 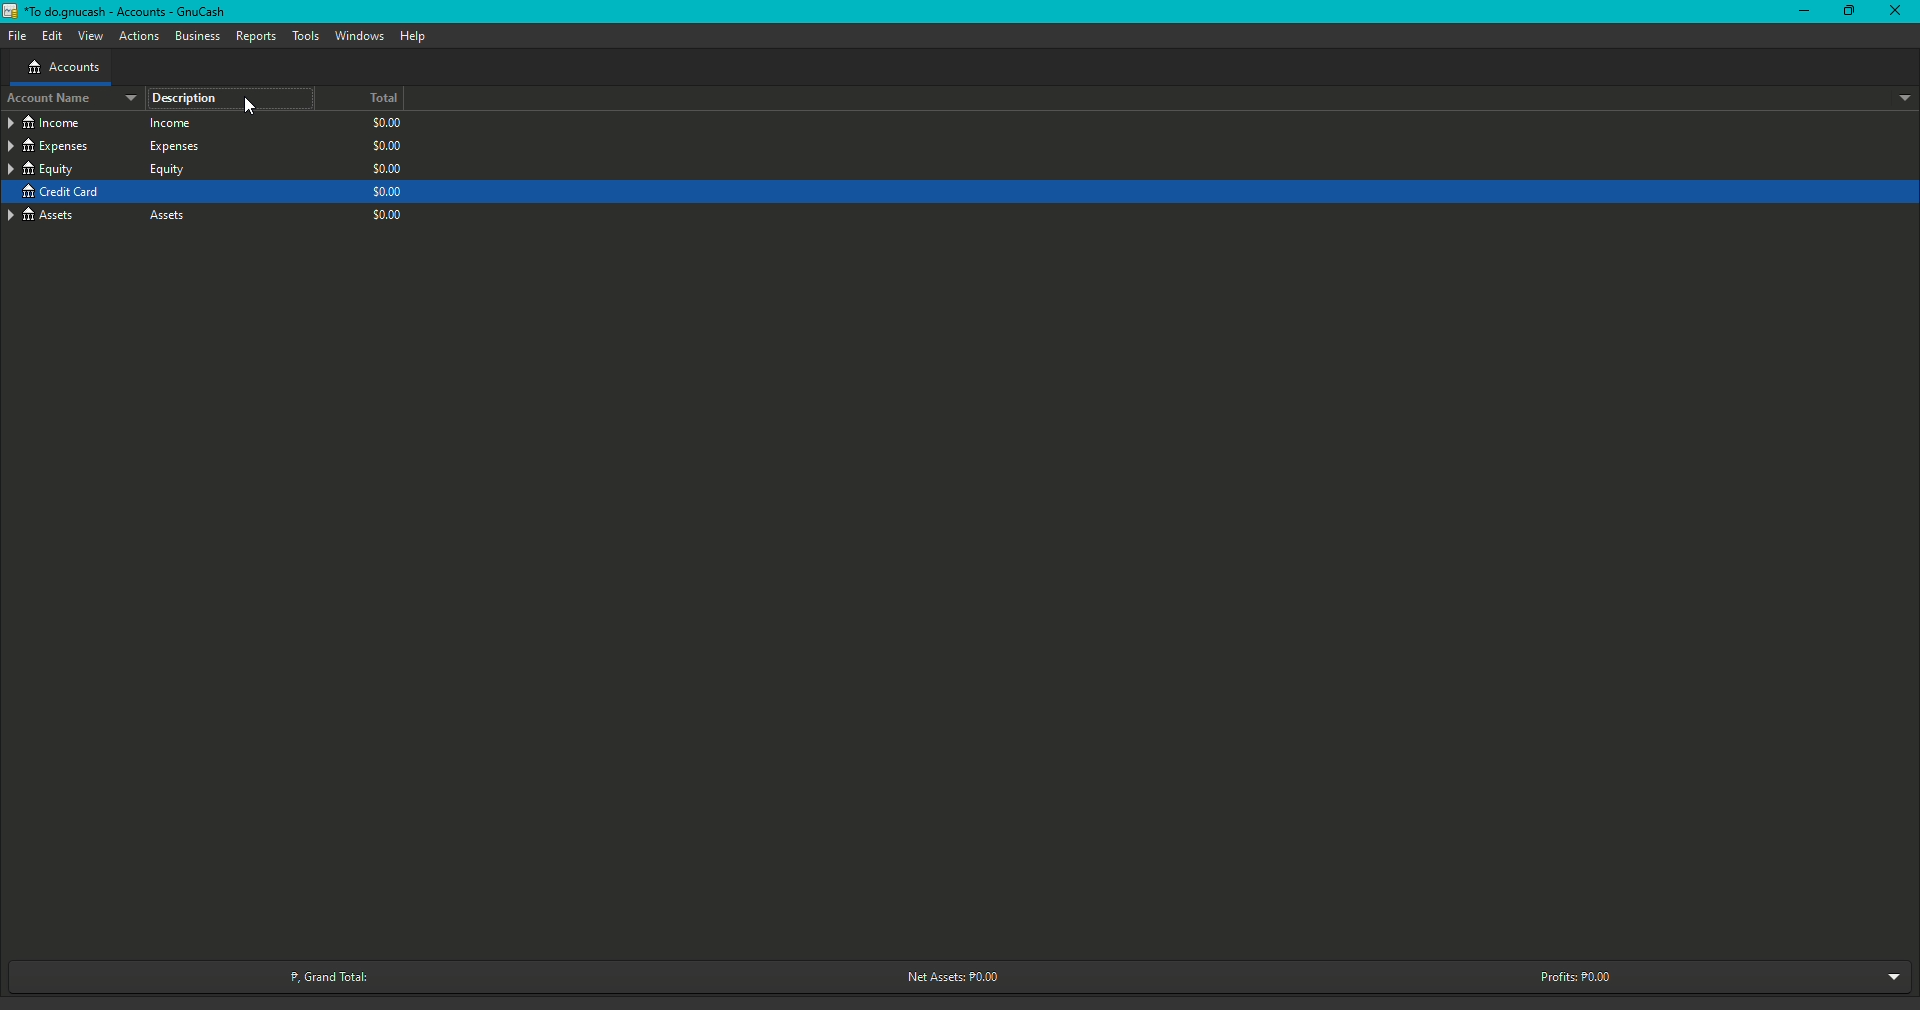 I want to click on Cursor, so click(x=251, y=108).